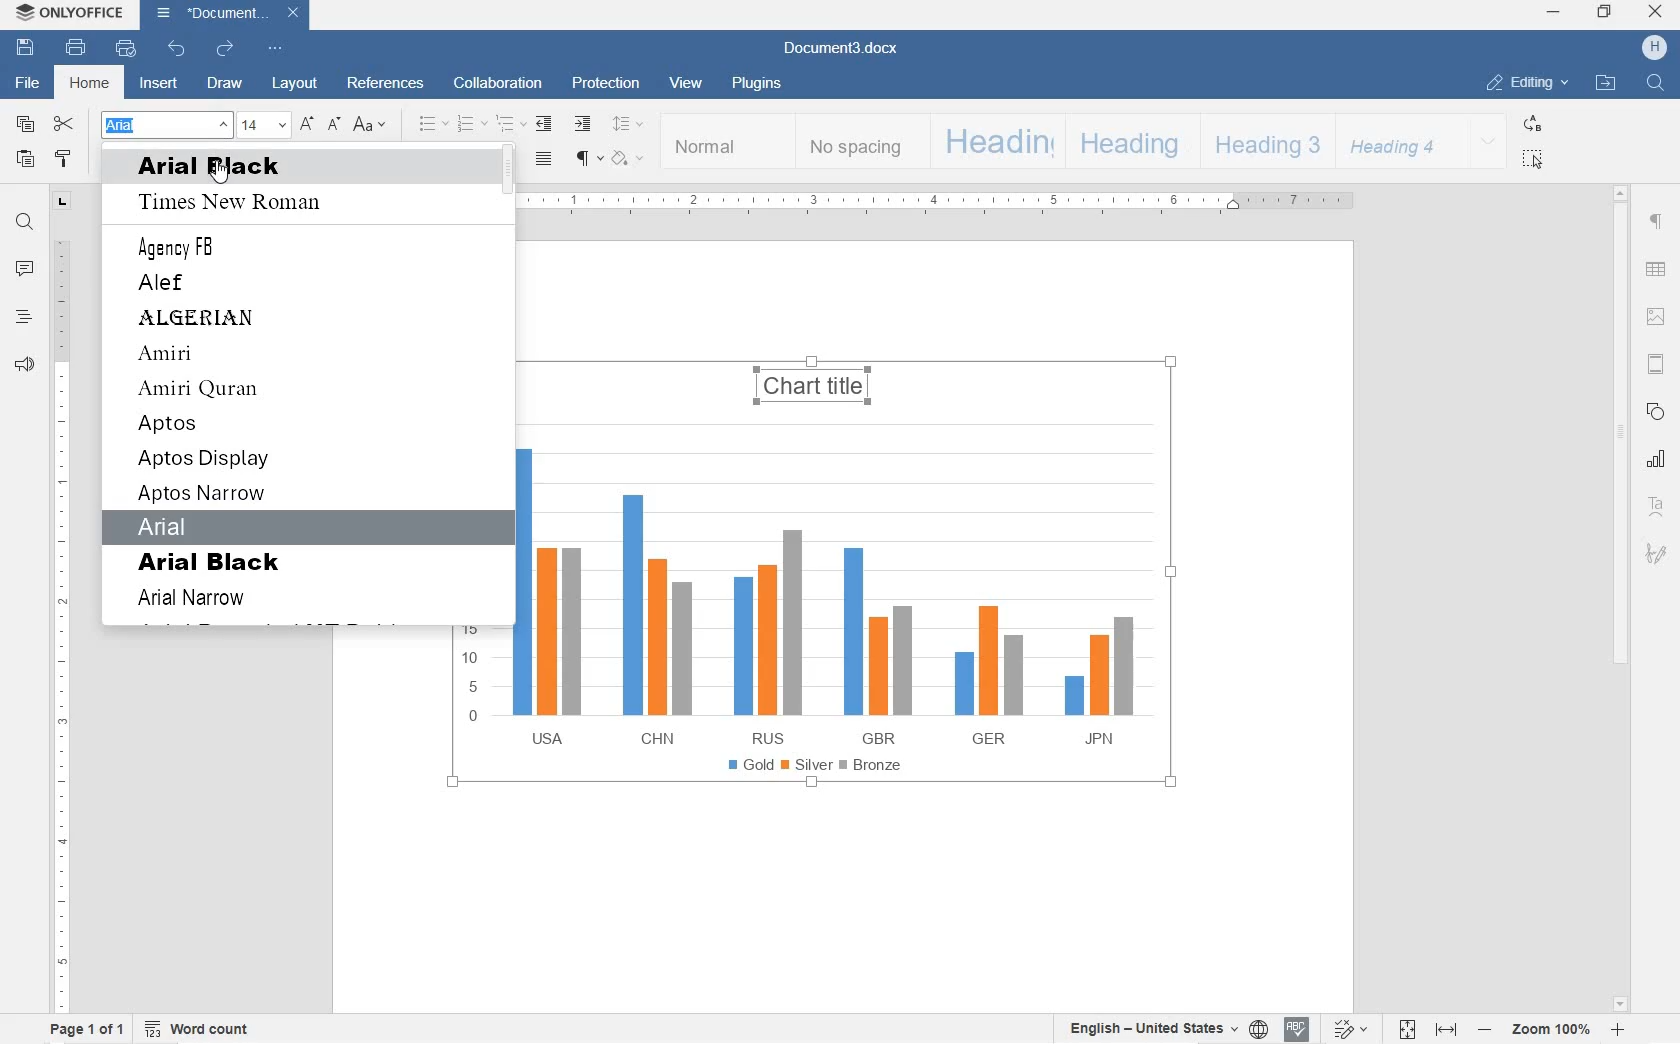  I want to click on AMIRI QURAN, so click(203, 390).